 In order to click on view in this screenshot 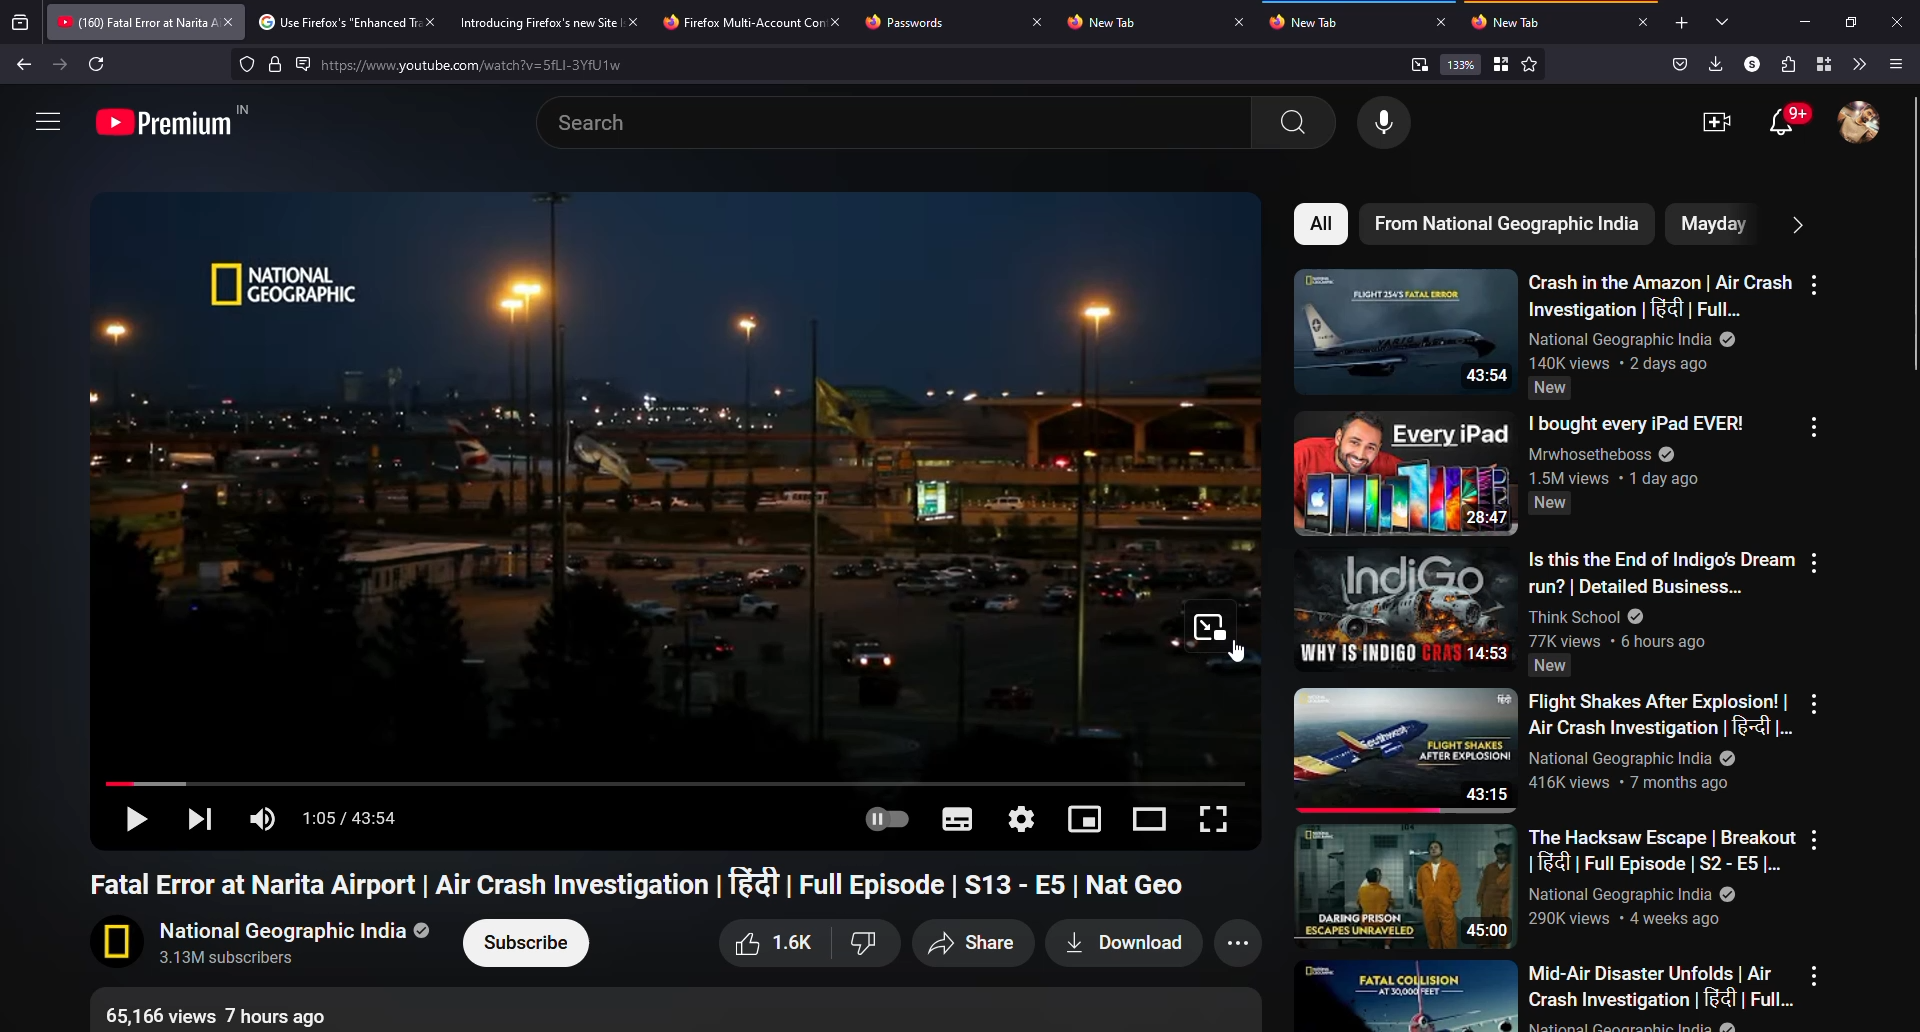, I will do `click(1418, 64)`.